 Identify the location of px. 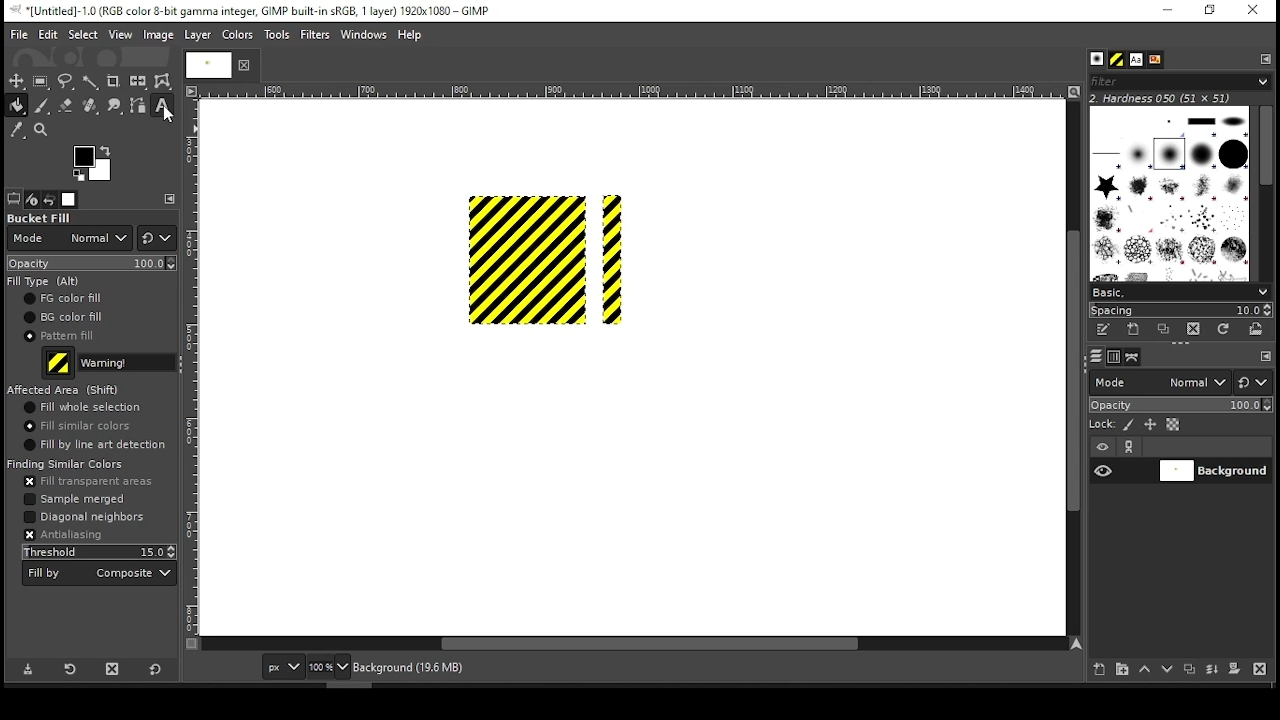
(282, 669).